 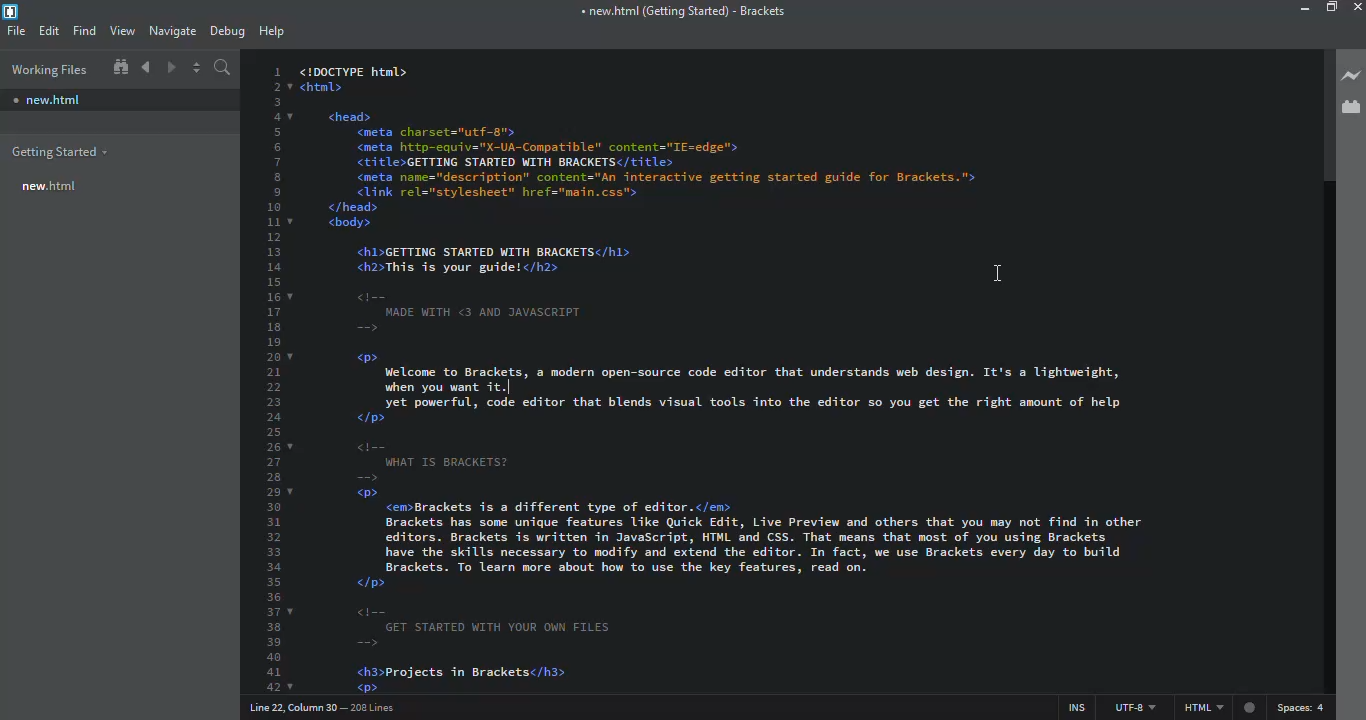 What do you see at coordinates (1357, 7) in the screenshot?
I see `close` at bounding box center [1357, 7].